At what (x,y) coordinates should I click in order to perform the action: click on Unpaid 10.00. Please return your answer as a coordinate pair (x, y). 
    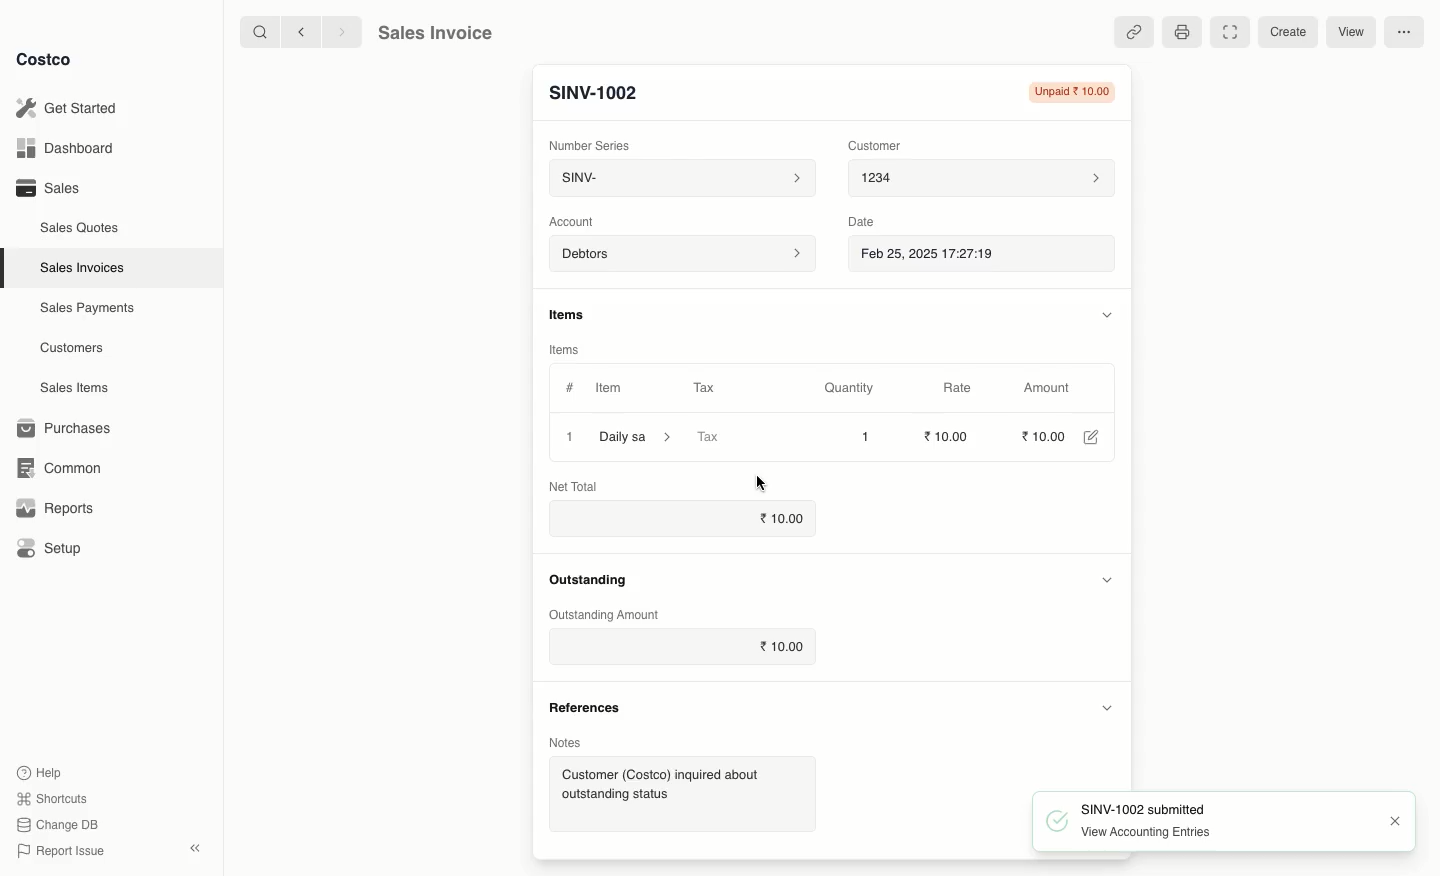
    Looking at the image, I should click on (1073, 92).